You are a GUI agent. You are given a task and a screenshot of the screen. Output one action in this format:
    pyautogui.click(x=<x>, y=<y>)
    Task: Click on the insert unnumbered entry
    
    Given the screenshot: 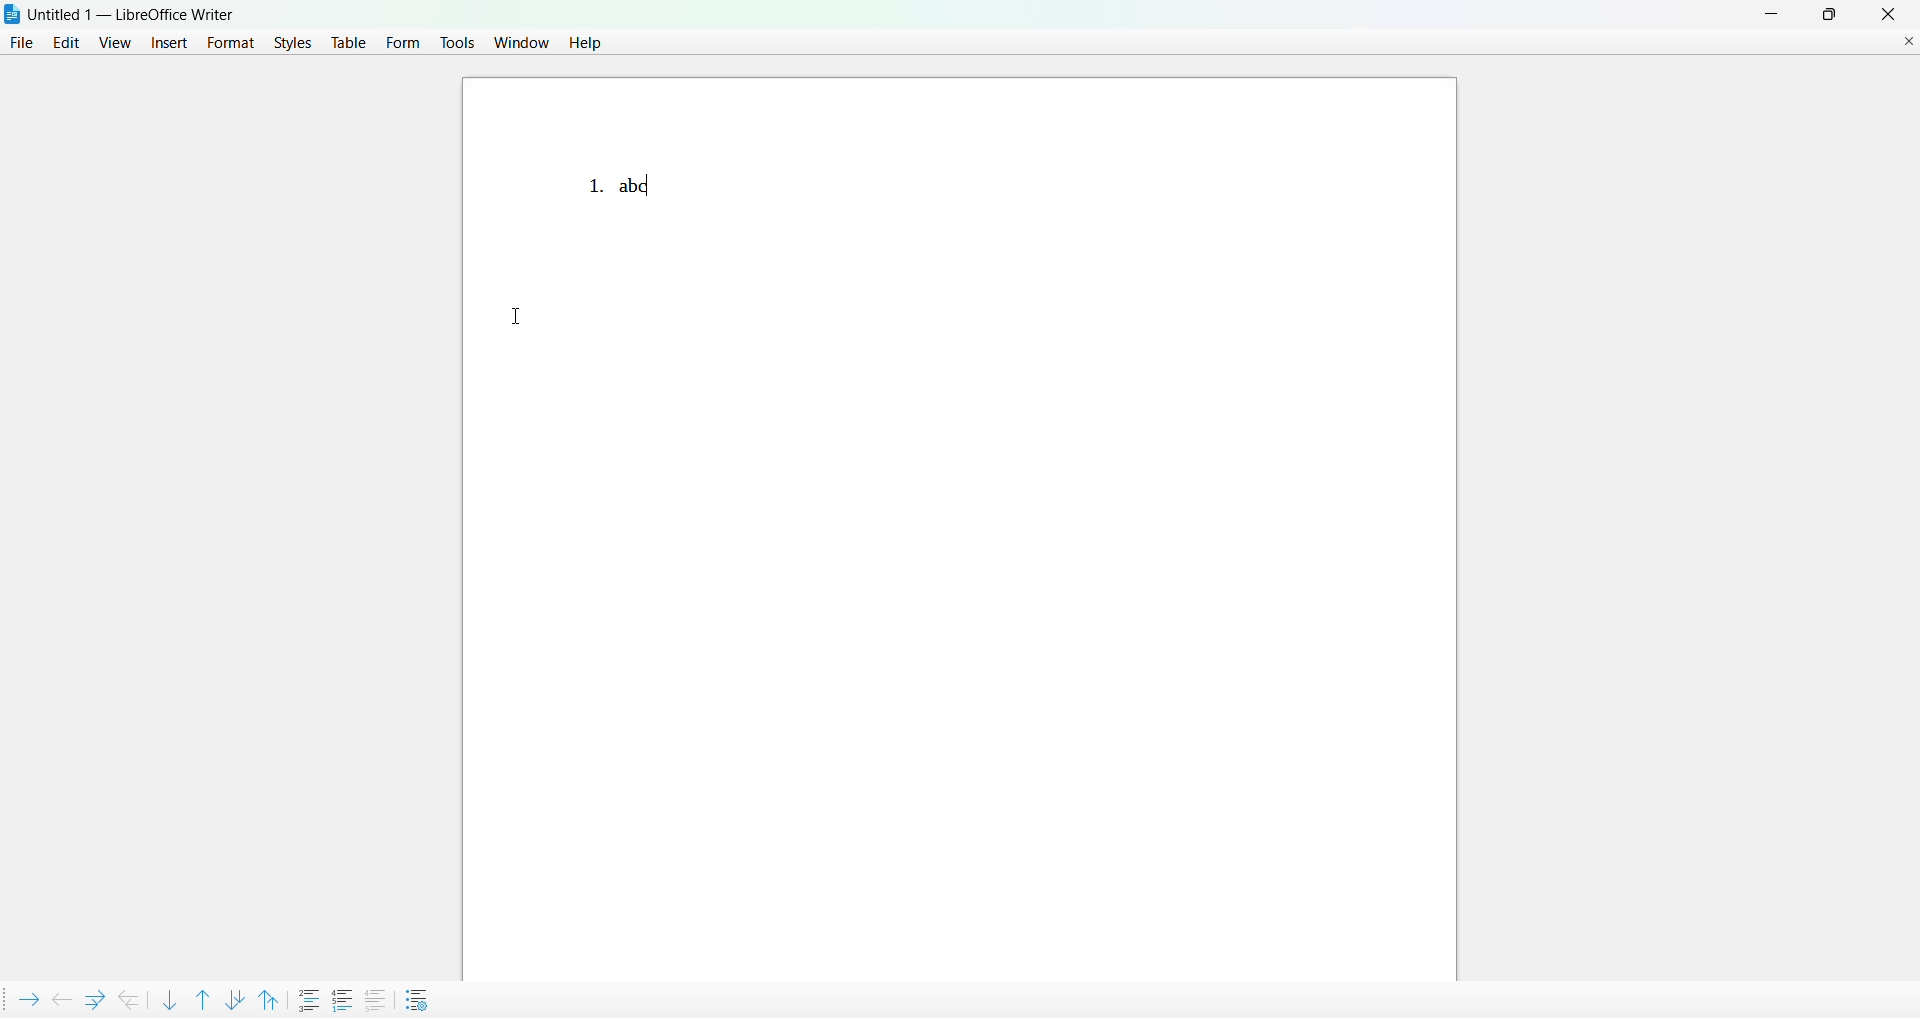 What is the action you would take?
    pyautogui.click(x=310, y=998)
    